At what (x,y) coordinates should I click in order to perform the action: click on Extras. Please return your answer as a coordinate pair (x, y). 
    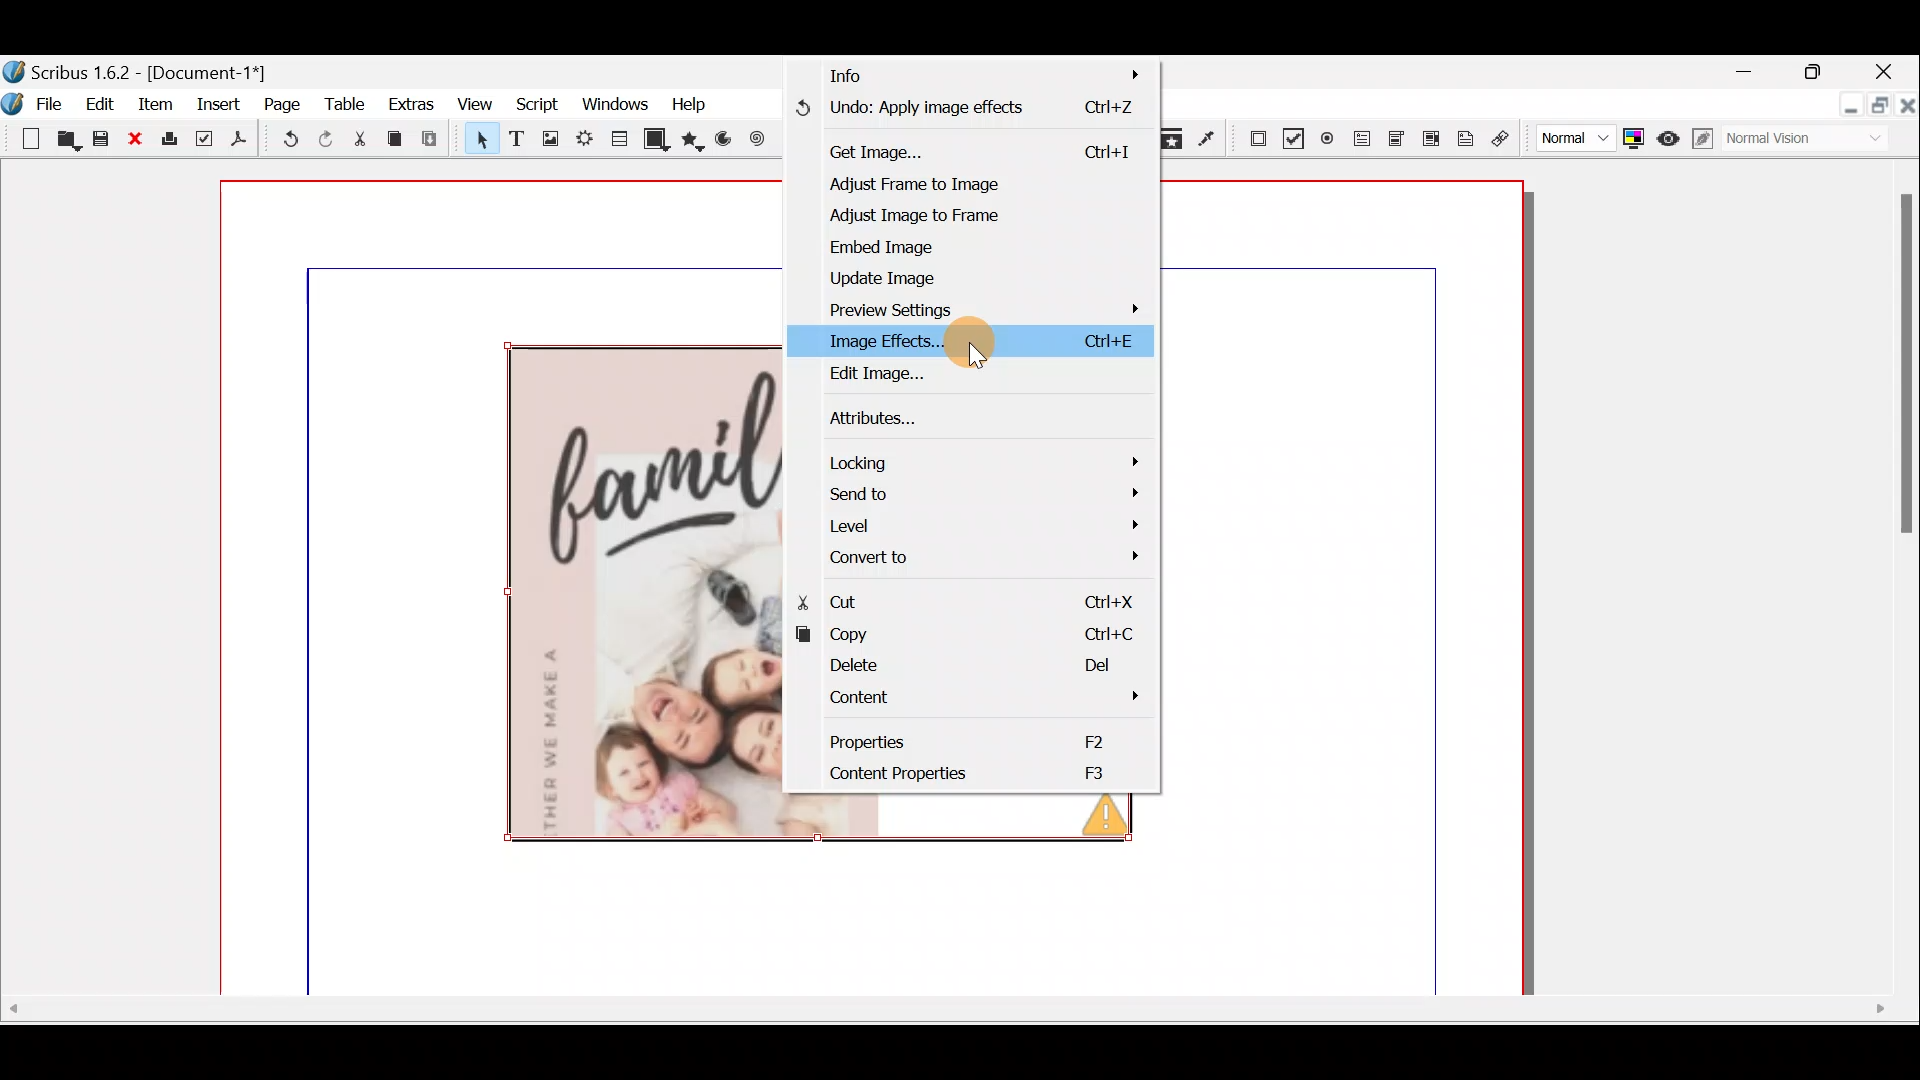
    Looking at the image, I should click on (411, 109).